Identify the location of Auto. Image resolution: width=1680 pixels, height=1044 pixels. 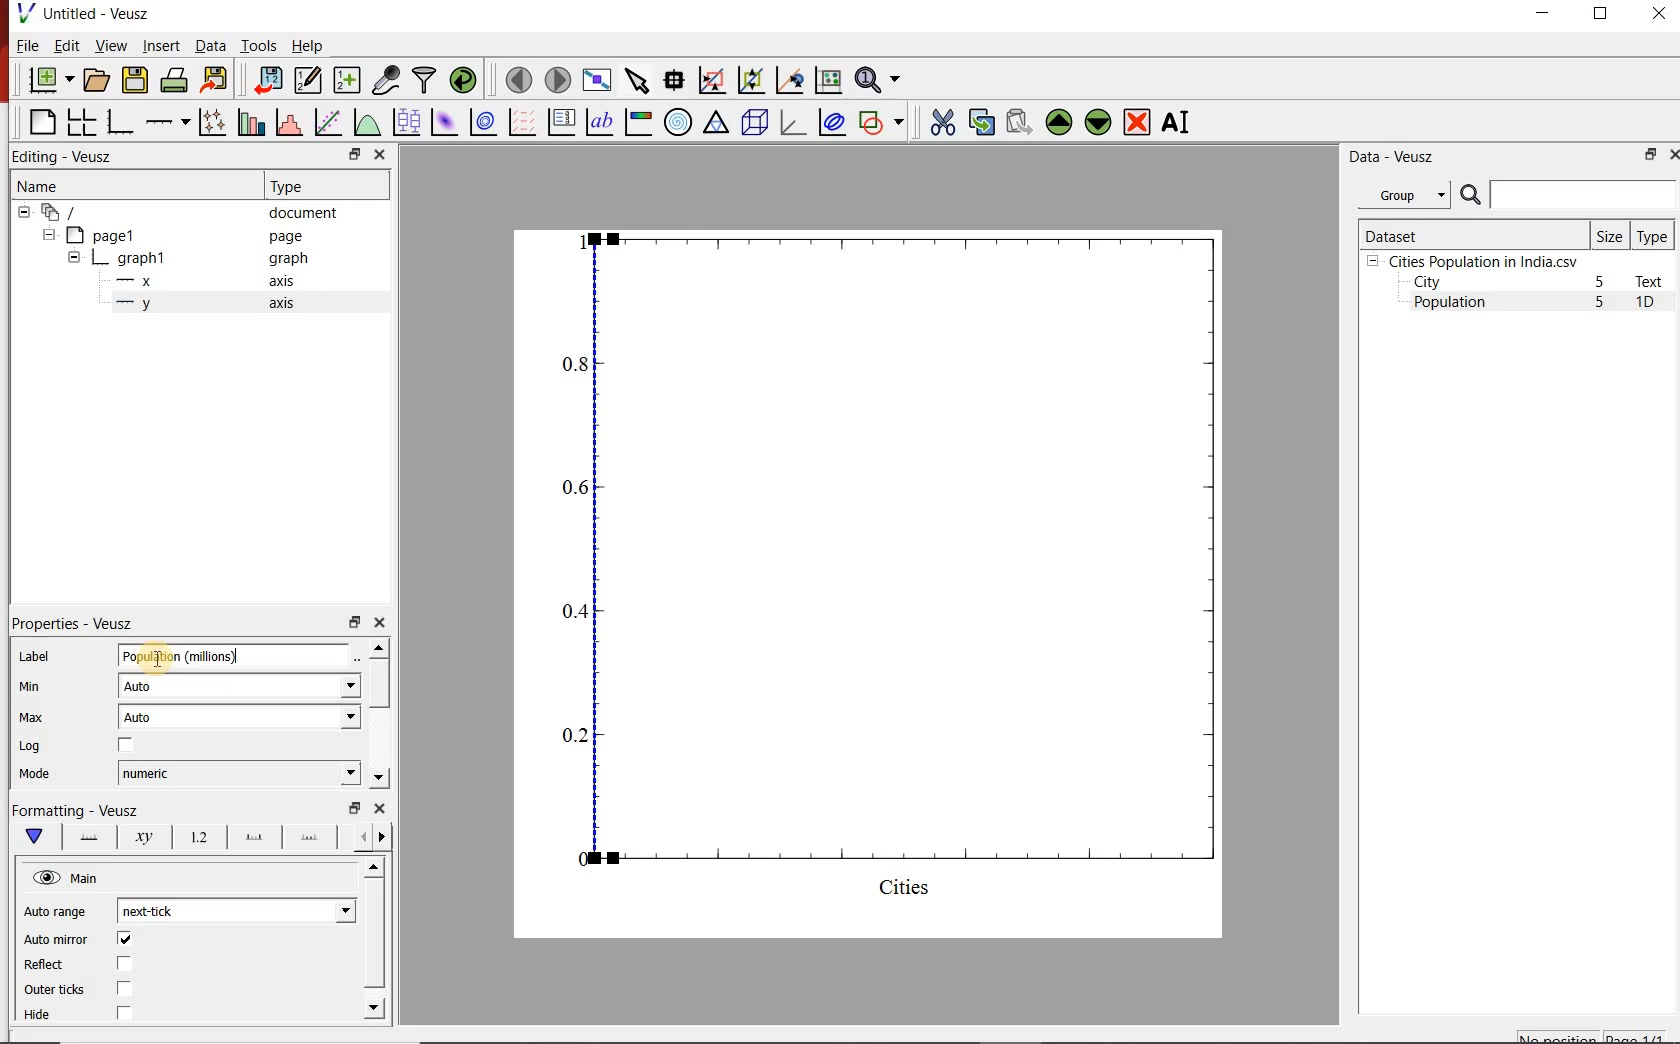
(239, 717).